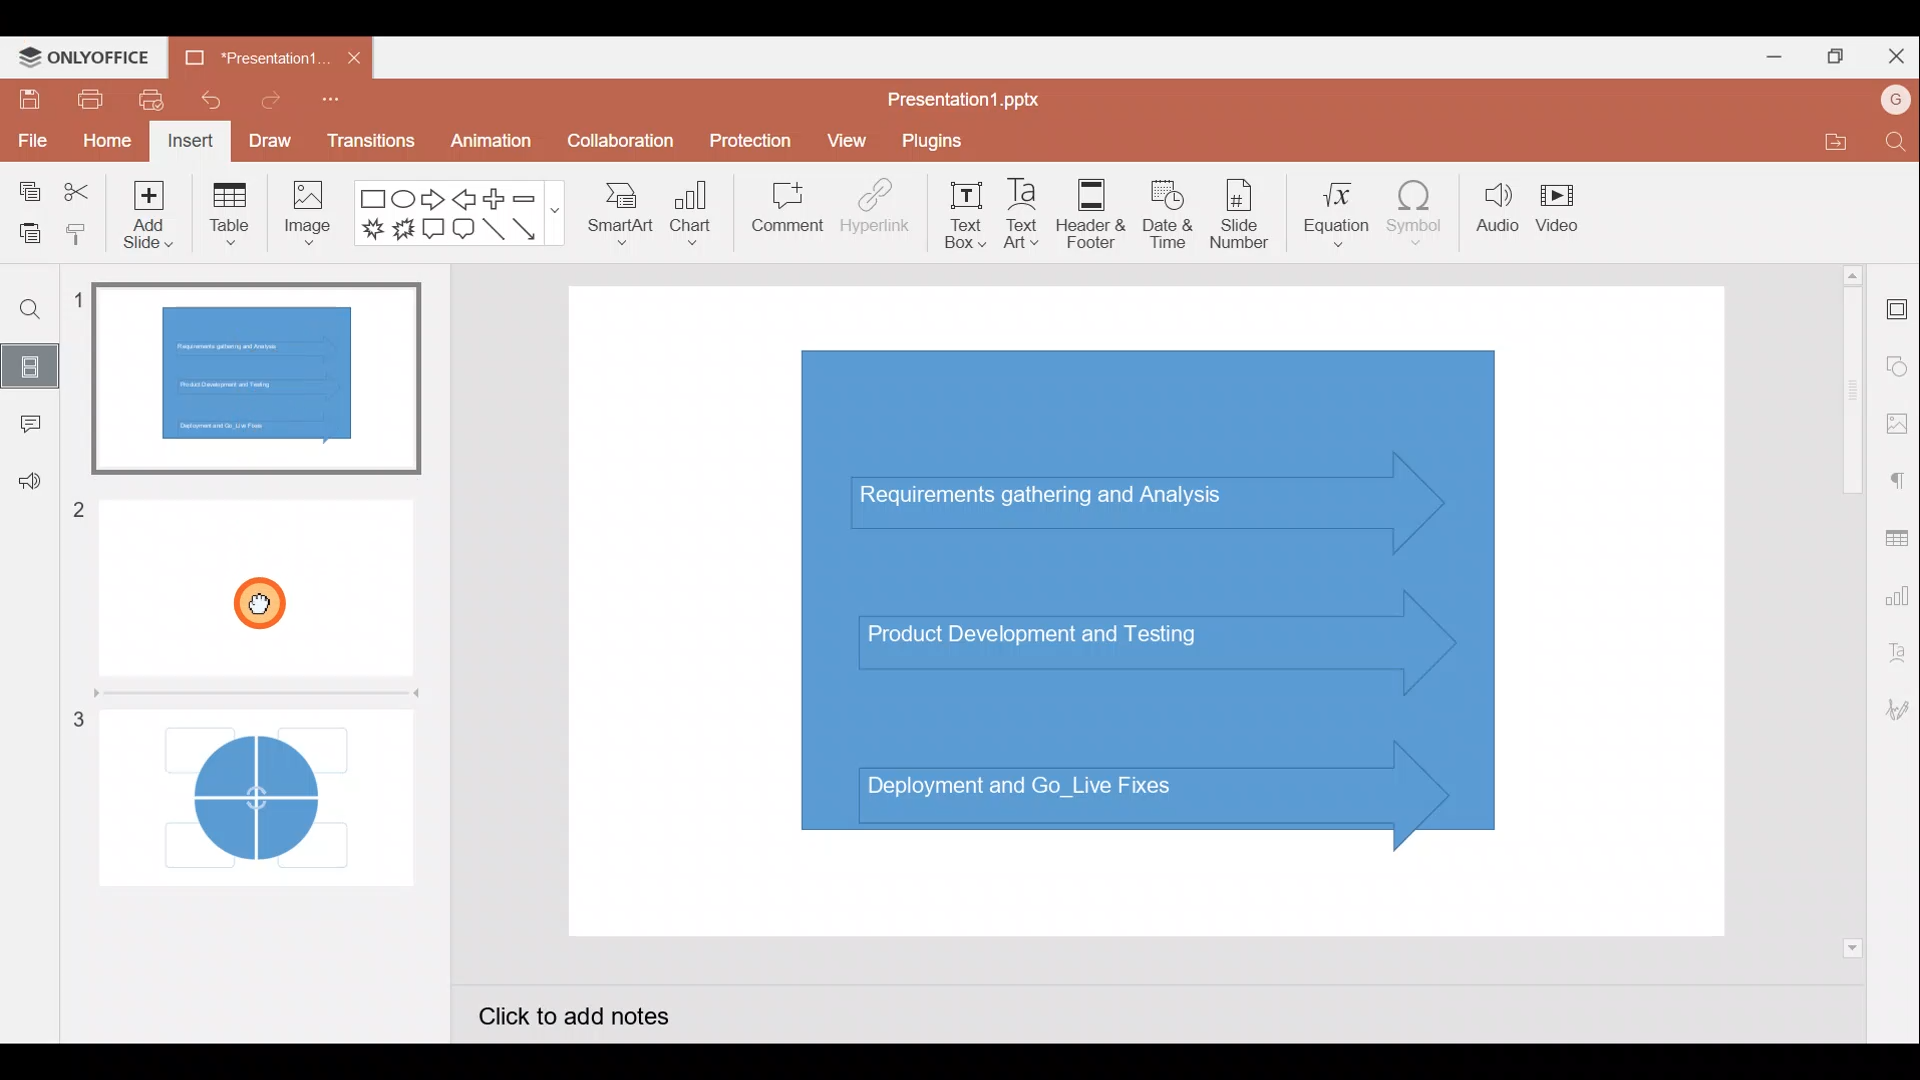 This screenshot has height=1080, width=1920. Describe the element at coordinates (26, 229) in the screenshot. I see `Paste` at that location.